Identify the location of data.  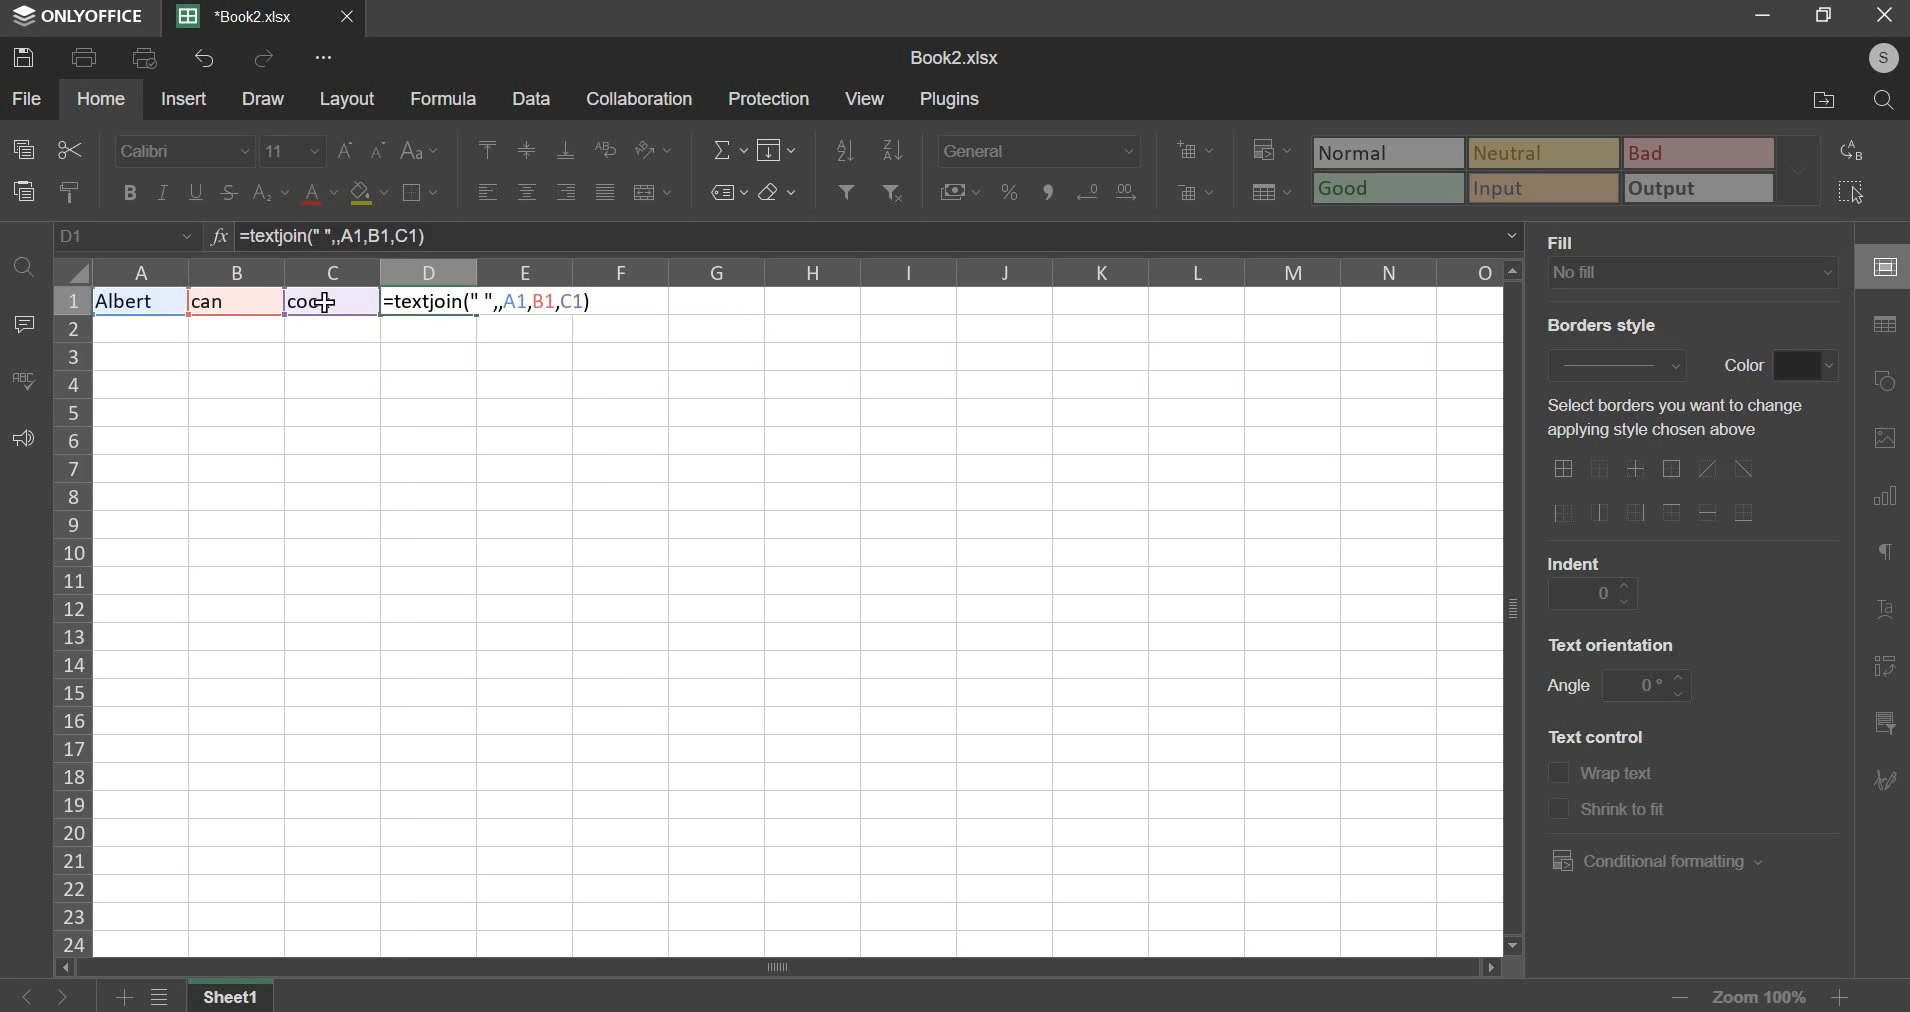
(531, 99).